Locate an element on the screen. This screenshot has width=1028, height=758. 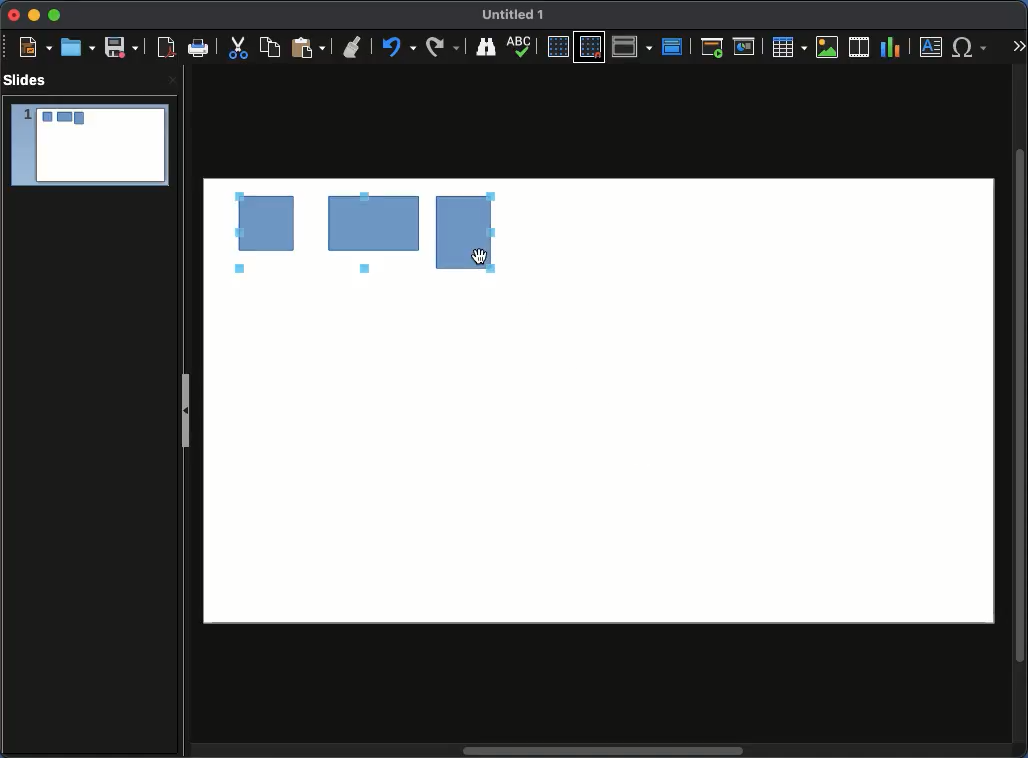
Audio or video is located at coordinates (860, 47).